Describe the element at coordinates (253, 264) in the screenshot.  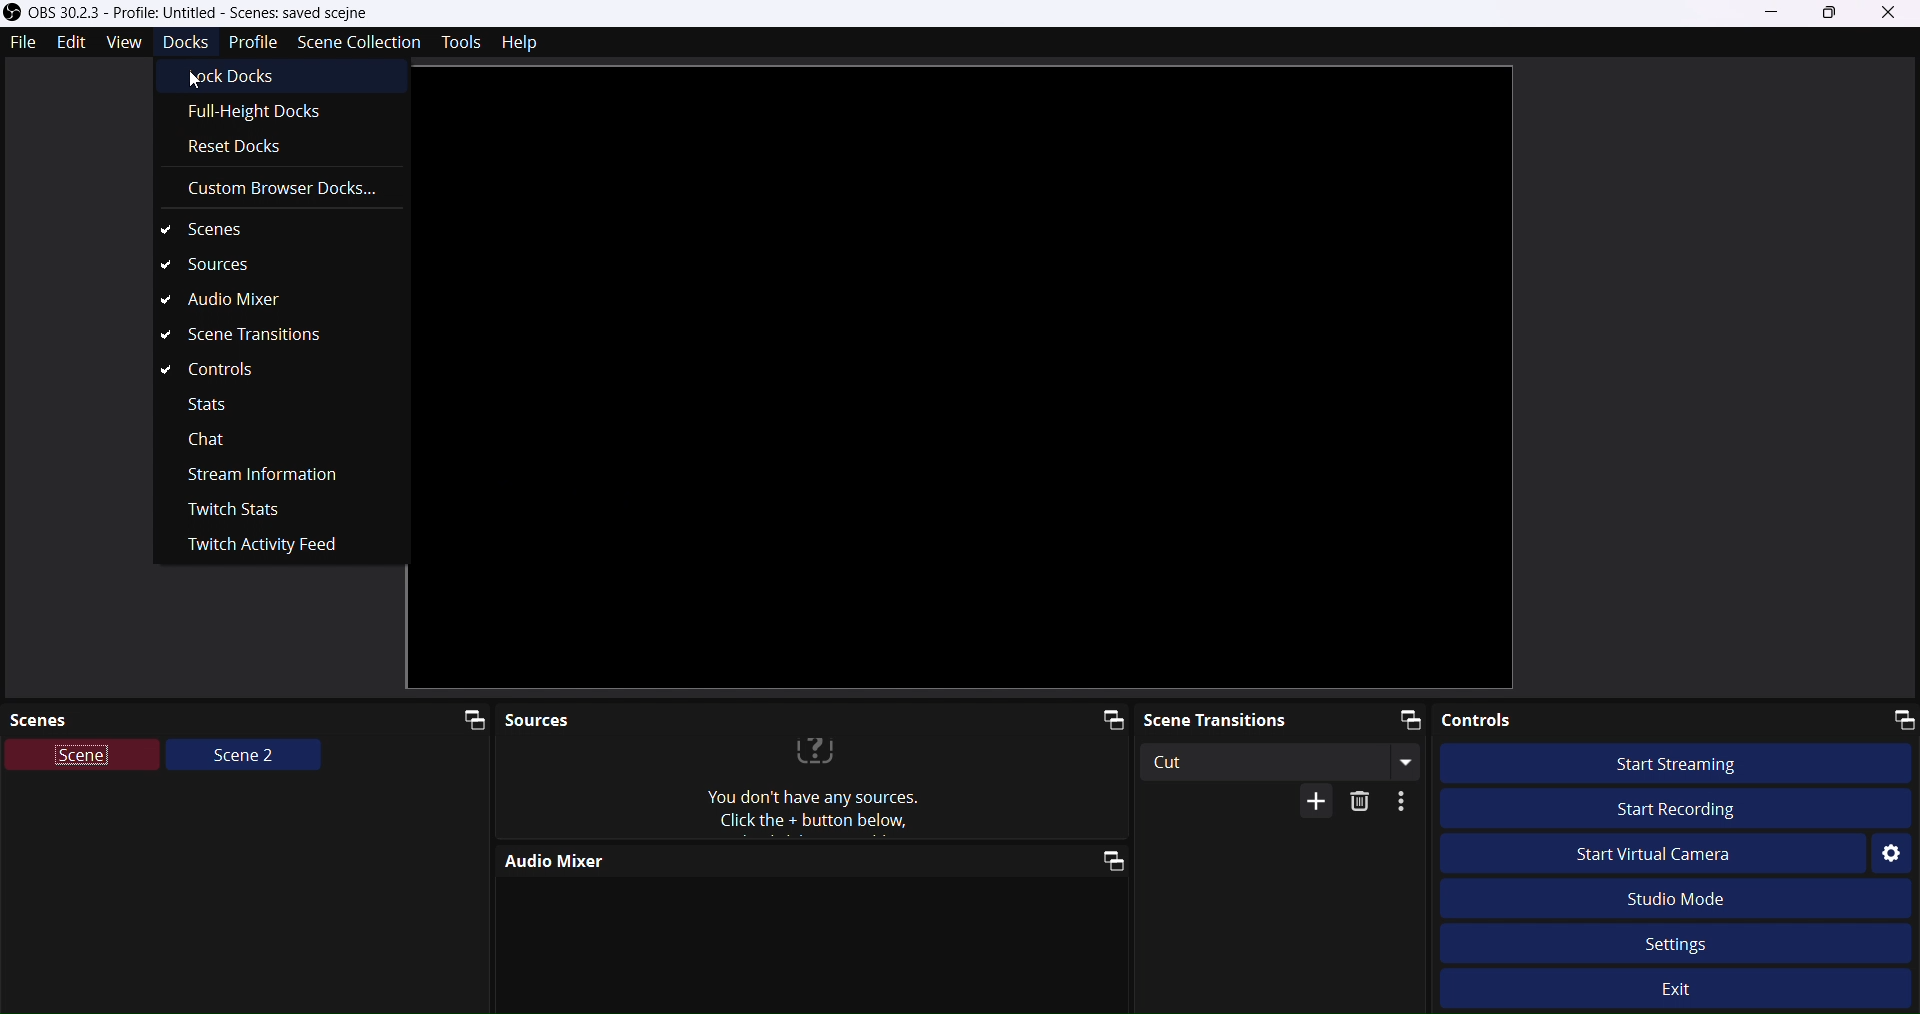
I see `Sources` at that location.